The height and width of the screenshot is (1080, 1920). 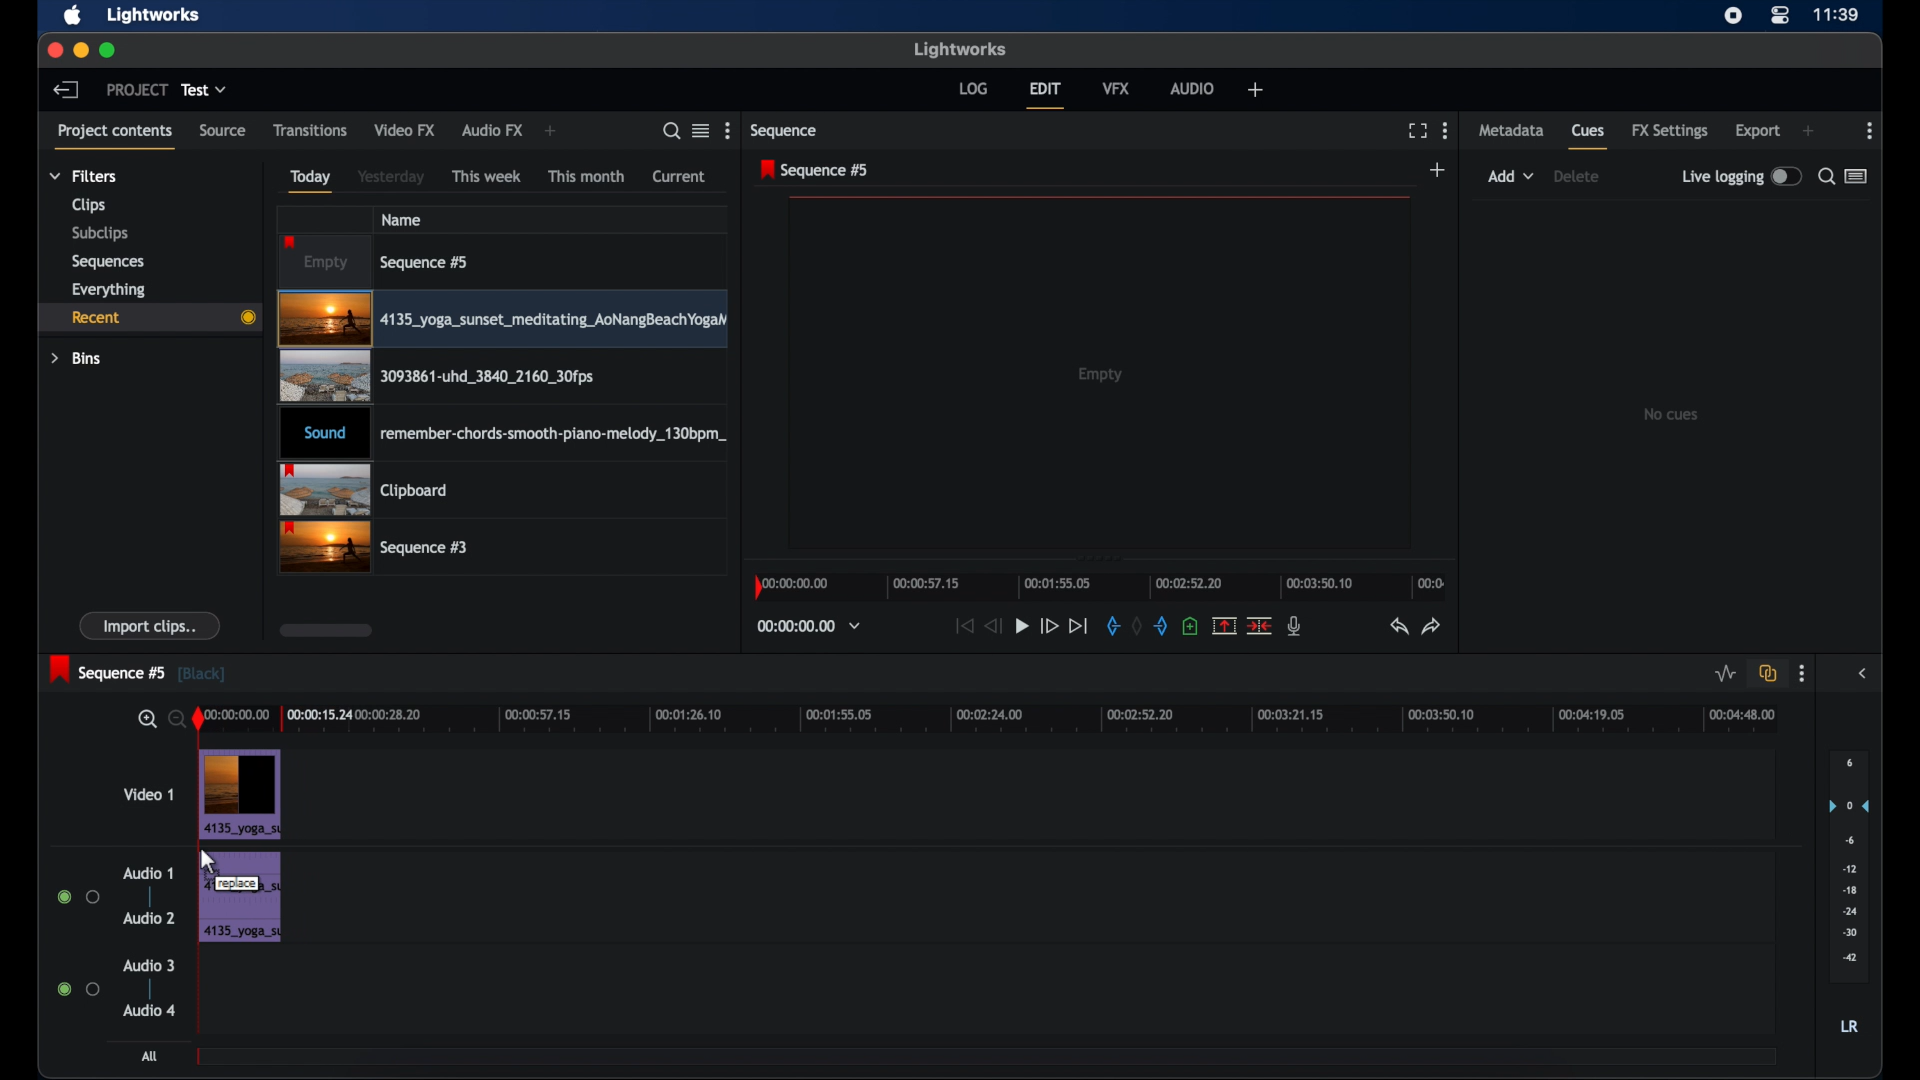 What do you see at coordinates (1255, 89) in the screenshot?
I see `add` at bounding box center [1255, 89].